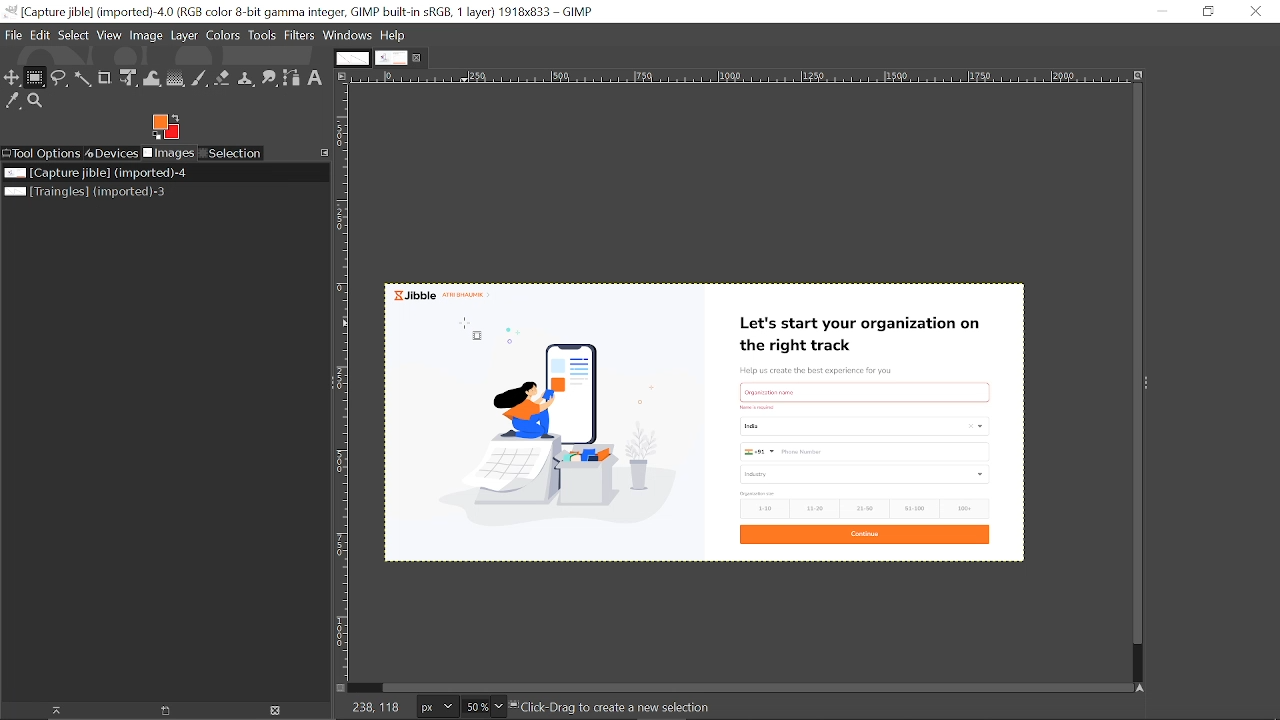 The image size is (1280, 720). I want to click on Toggle quick mask On/Off, so click(341, 688).